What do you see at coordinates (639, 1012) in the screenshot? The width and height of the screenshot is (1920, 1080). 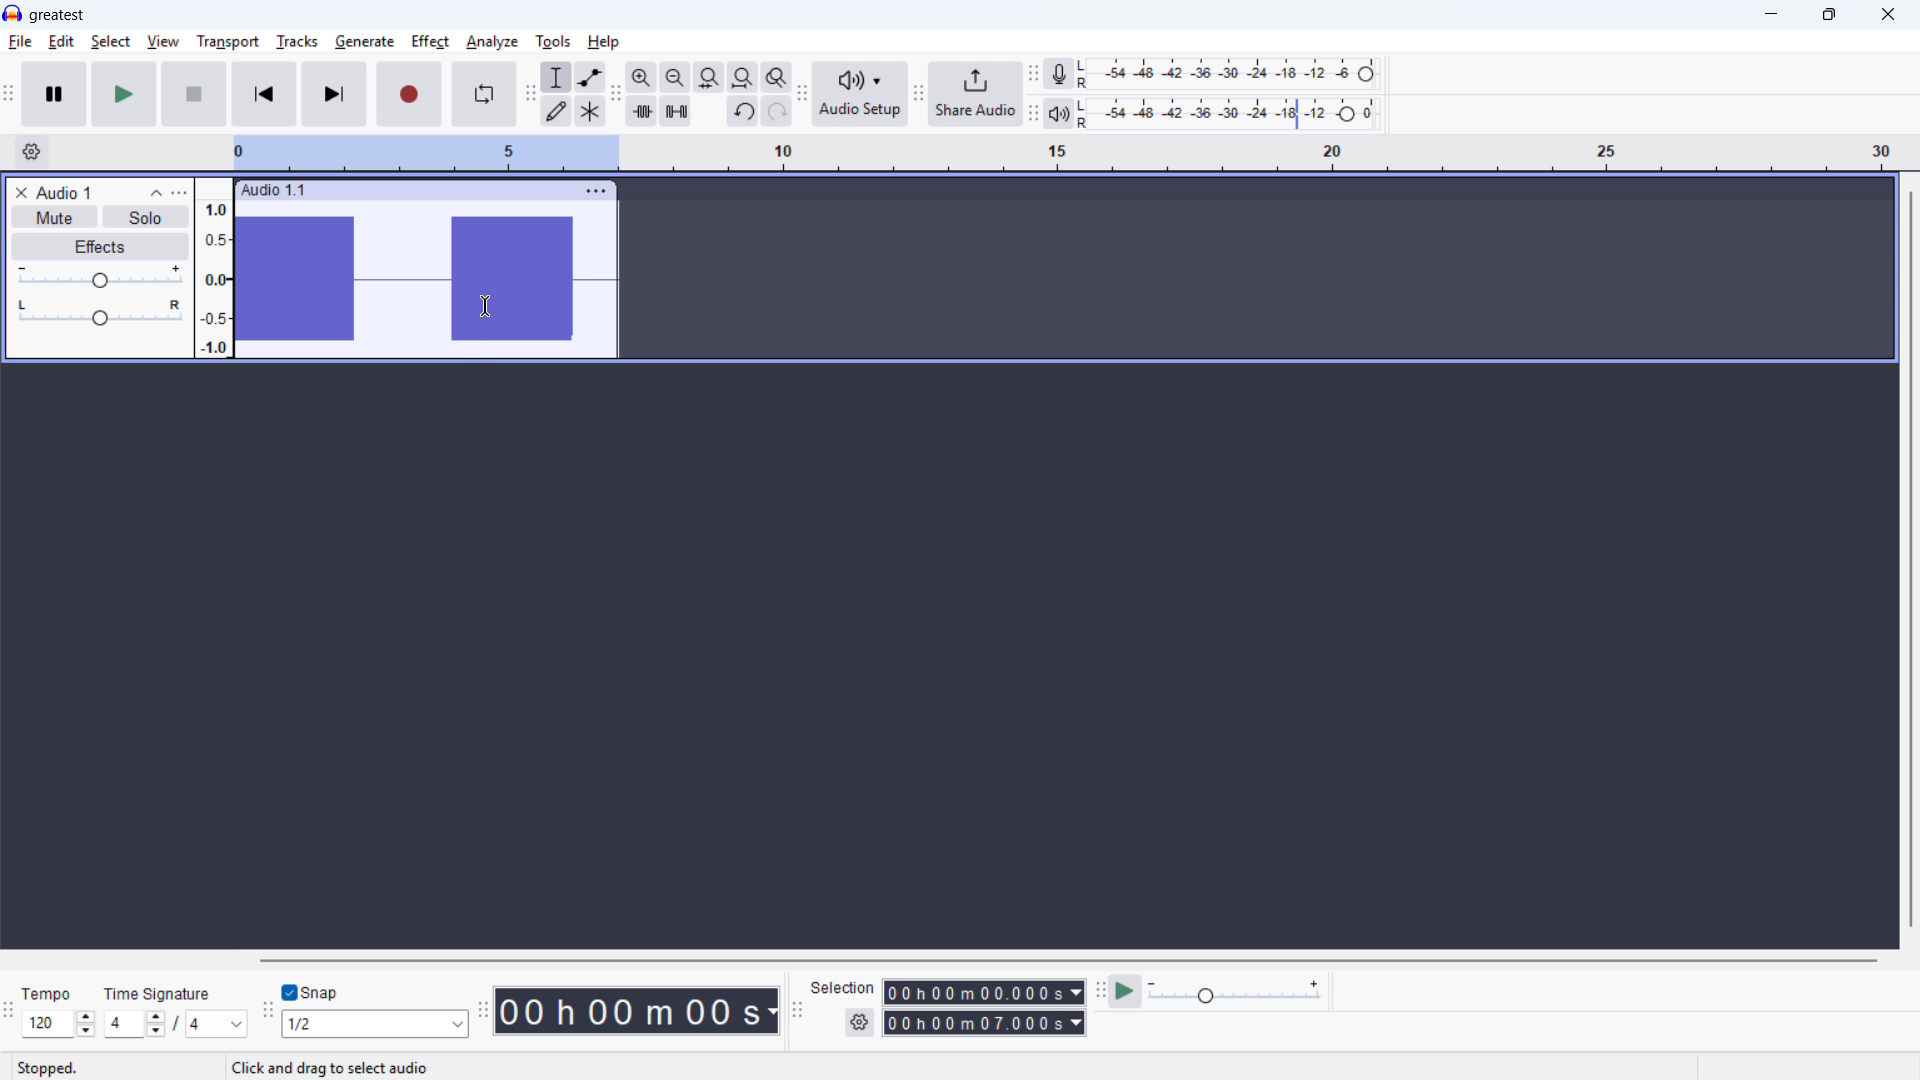 I see `Timestamp ` at bounding box center [639, 1012].